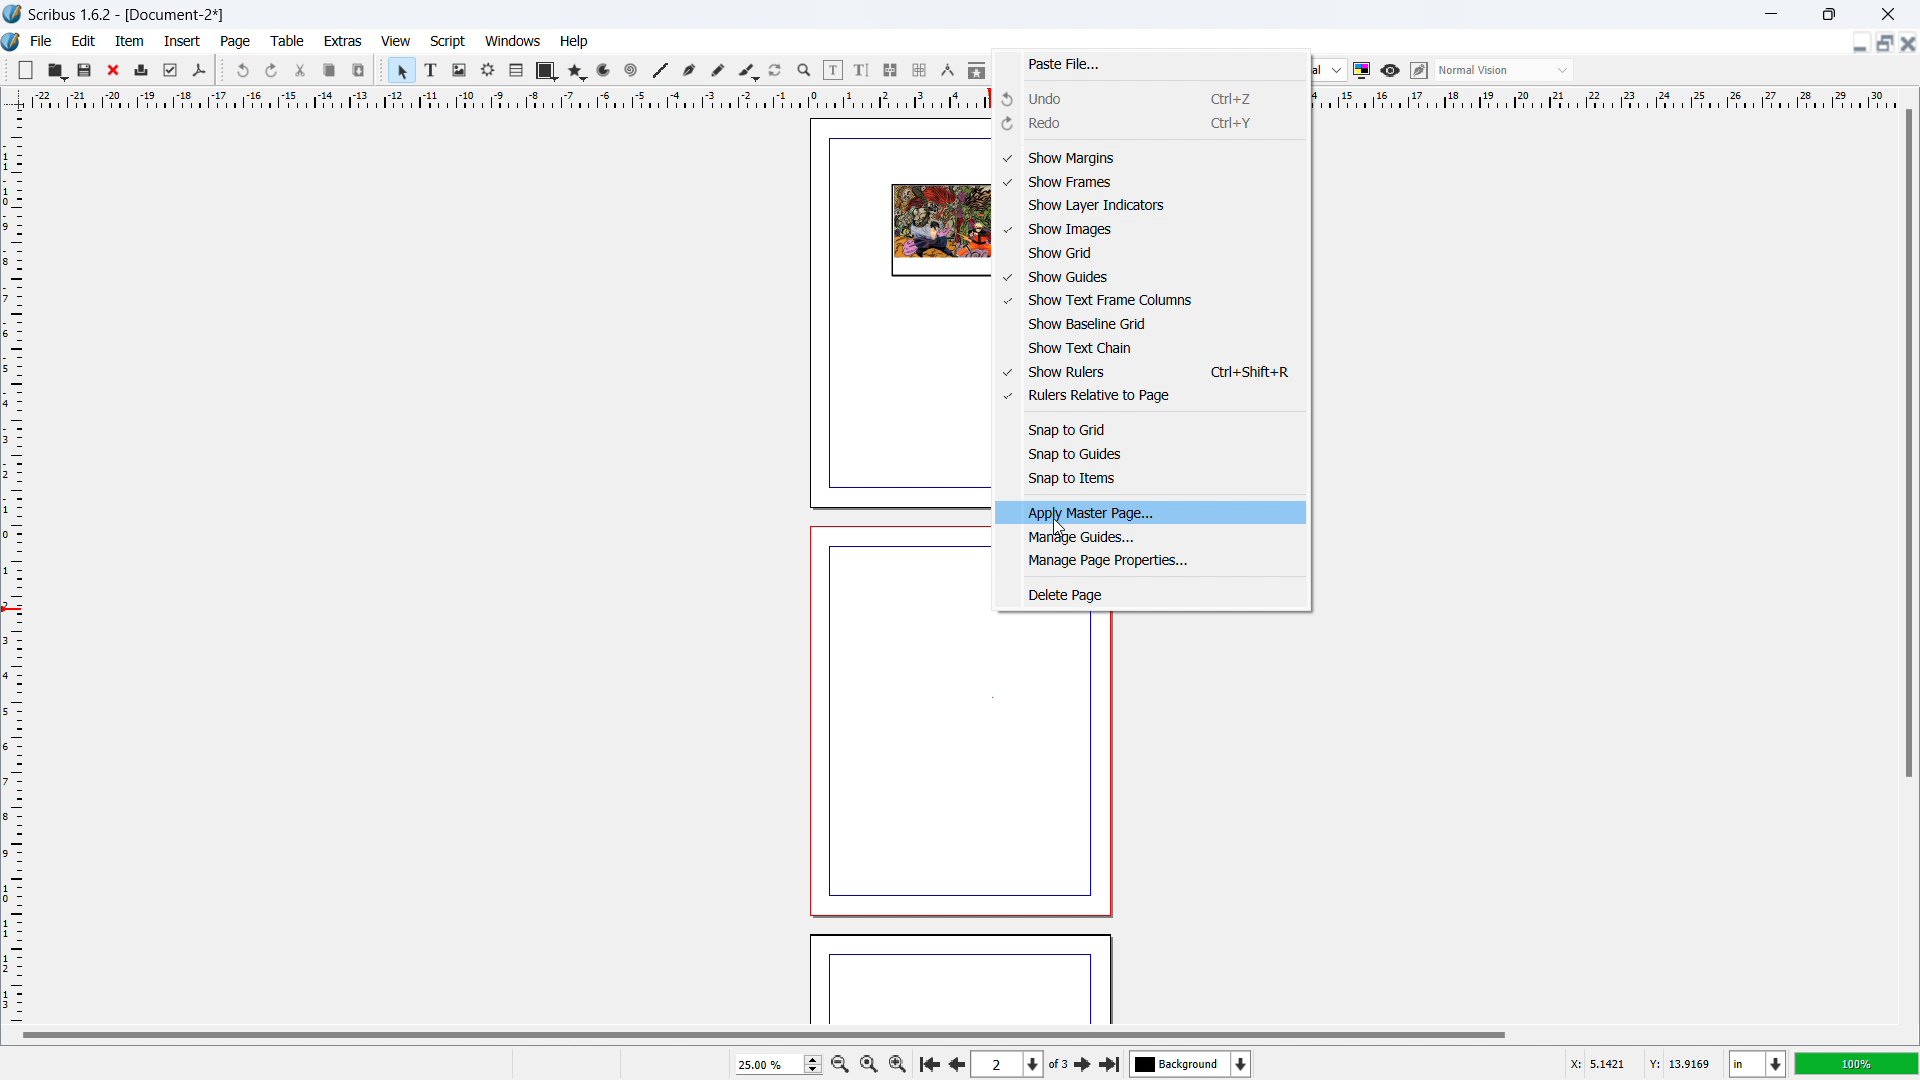 This screenshot has height=1080, width=1920. Describe the element at coordinates (1152, 206) in the screenshot. I see `show layer indicators toggle` at that location.